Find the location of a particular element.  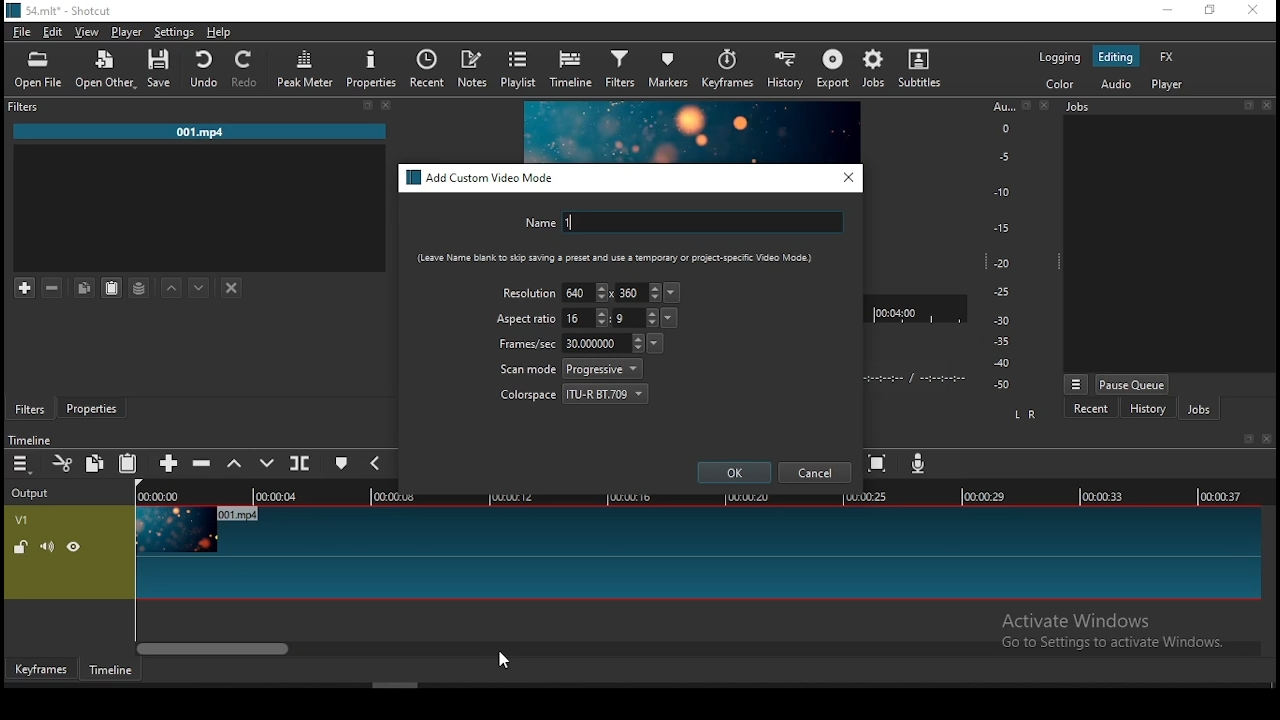

mouse pointer is located at coordinates (500, 660).